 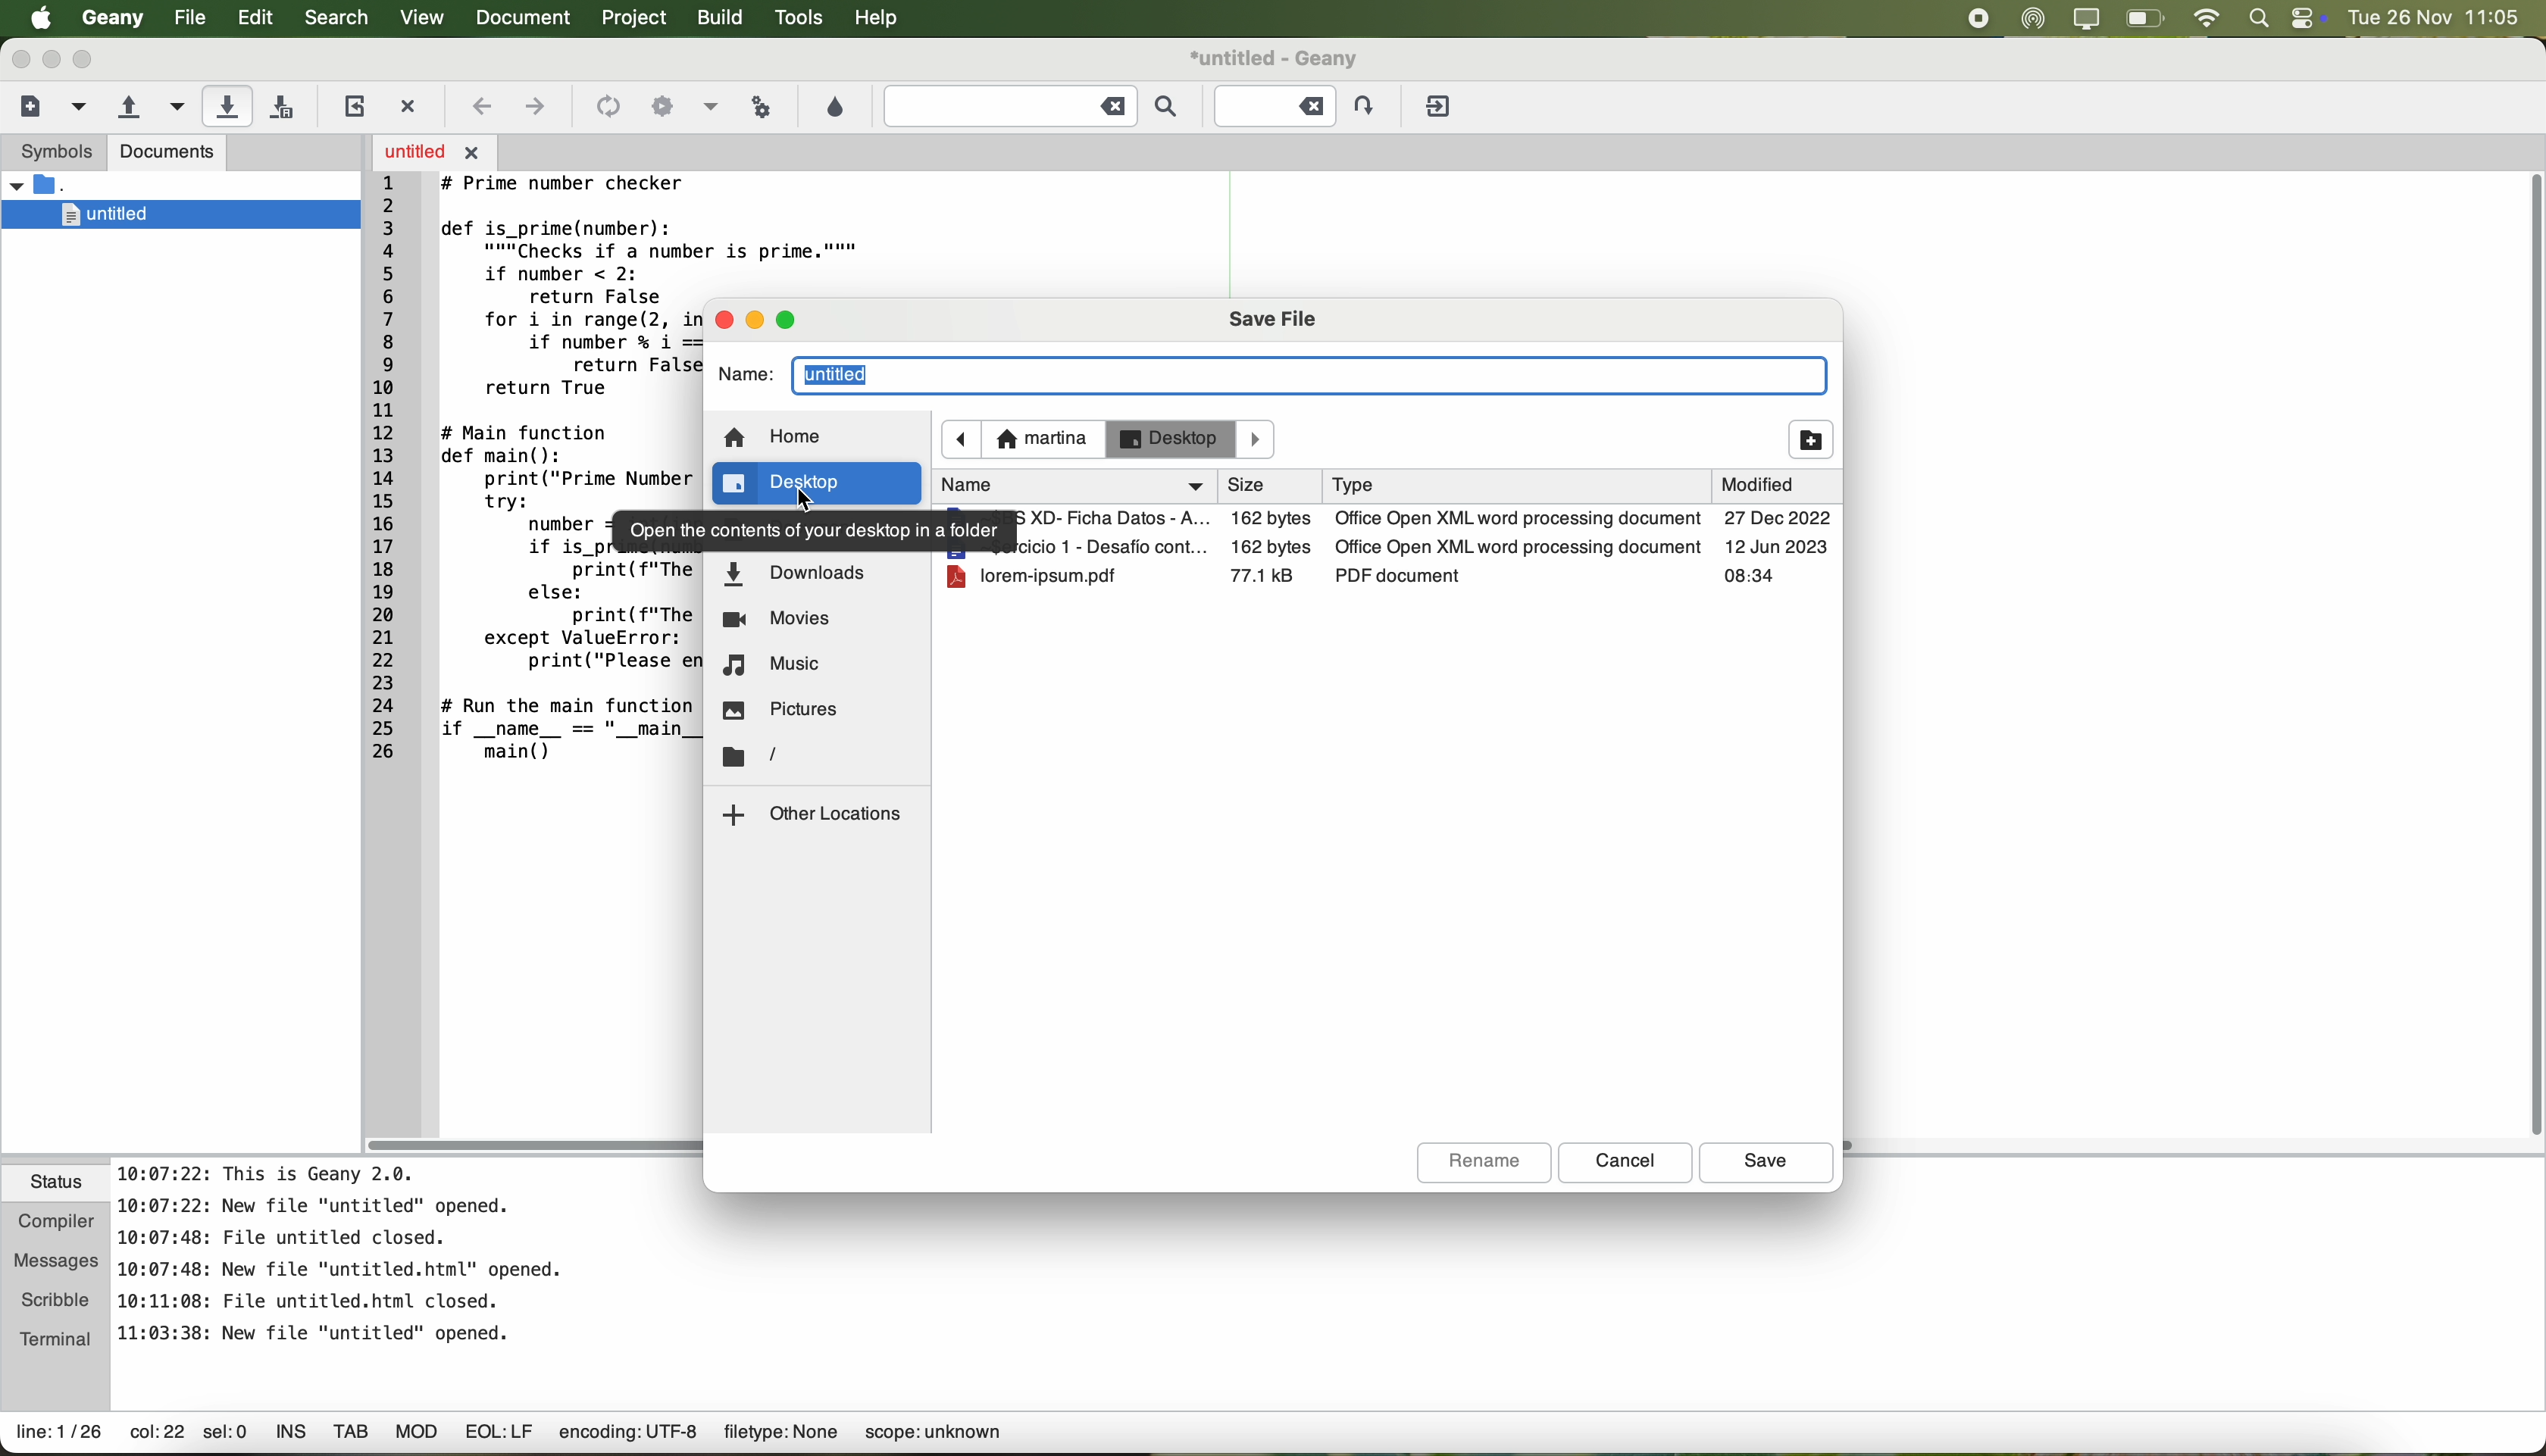 What do you see at coordinates (1173, 441) in the screenshot?
I see `desktop` at bounding box center [1173, 441].